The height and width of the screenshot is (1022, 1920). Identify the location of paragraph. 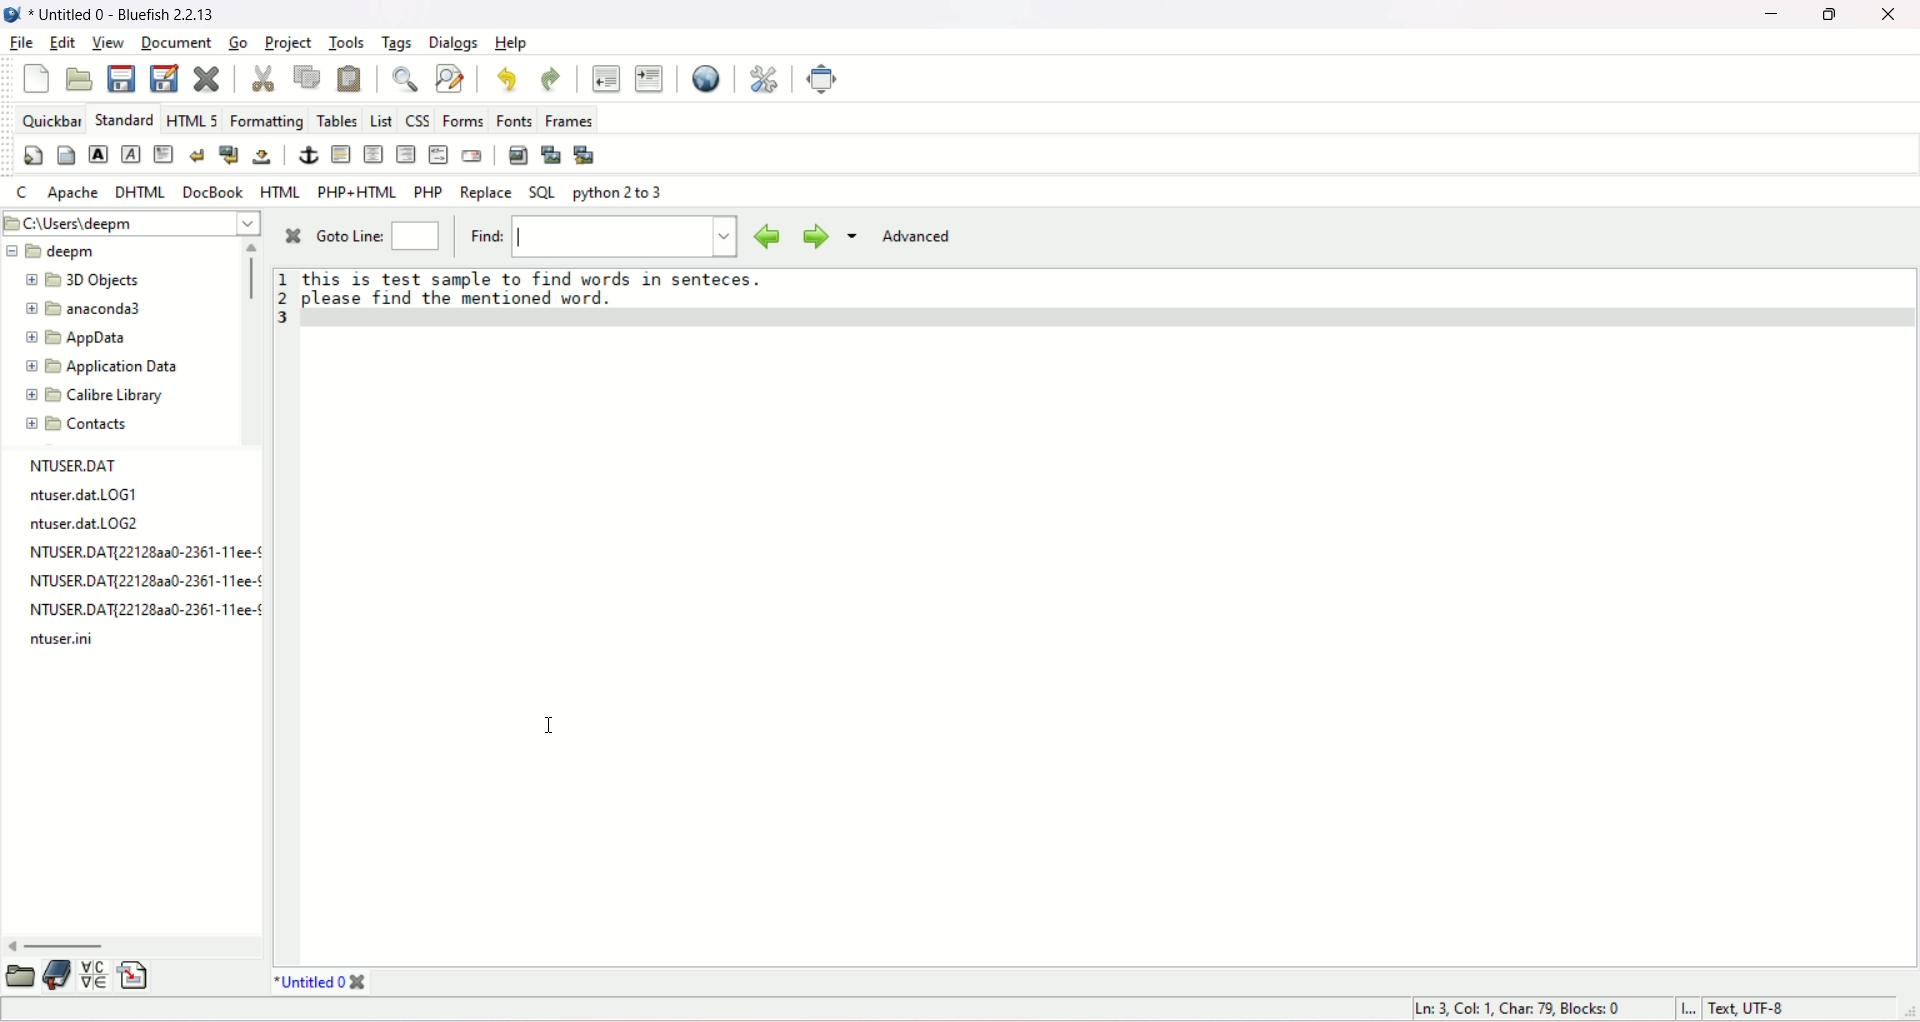
(164, 154).